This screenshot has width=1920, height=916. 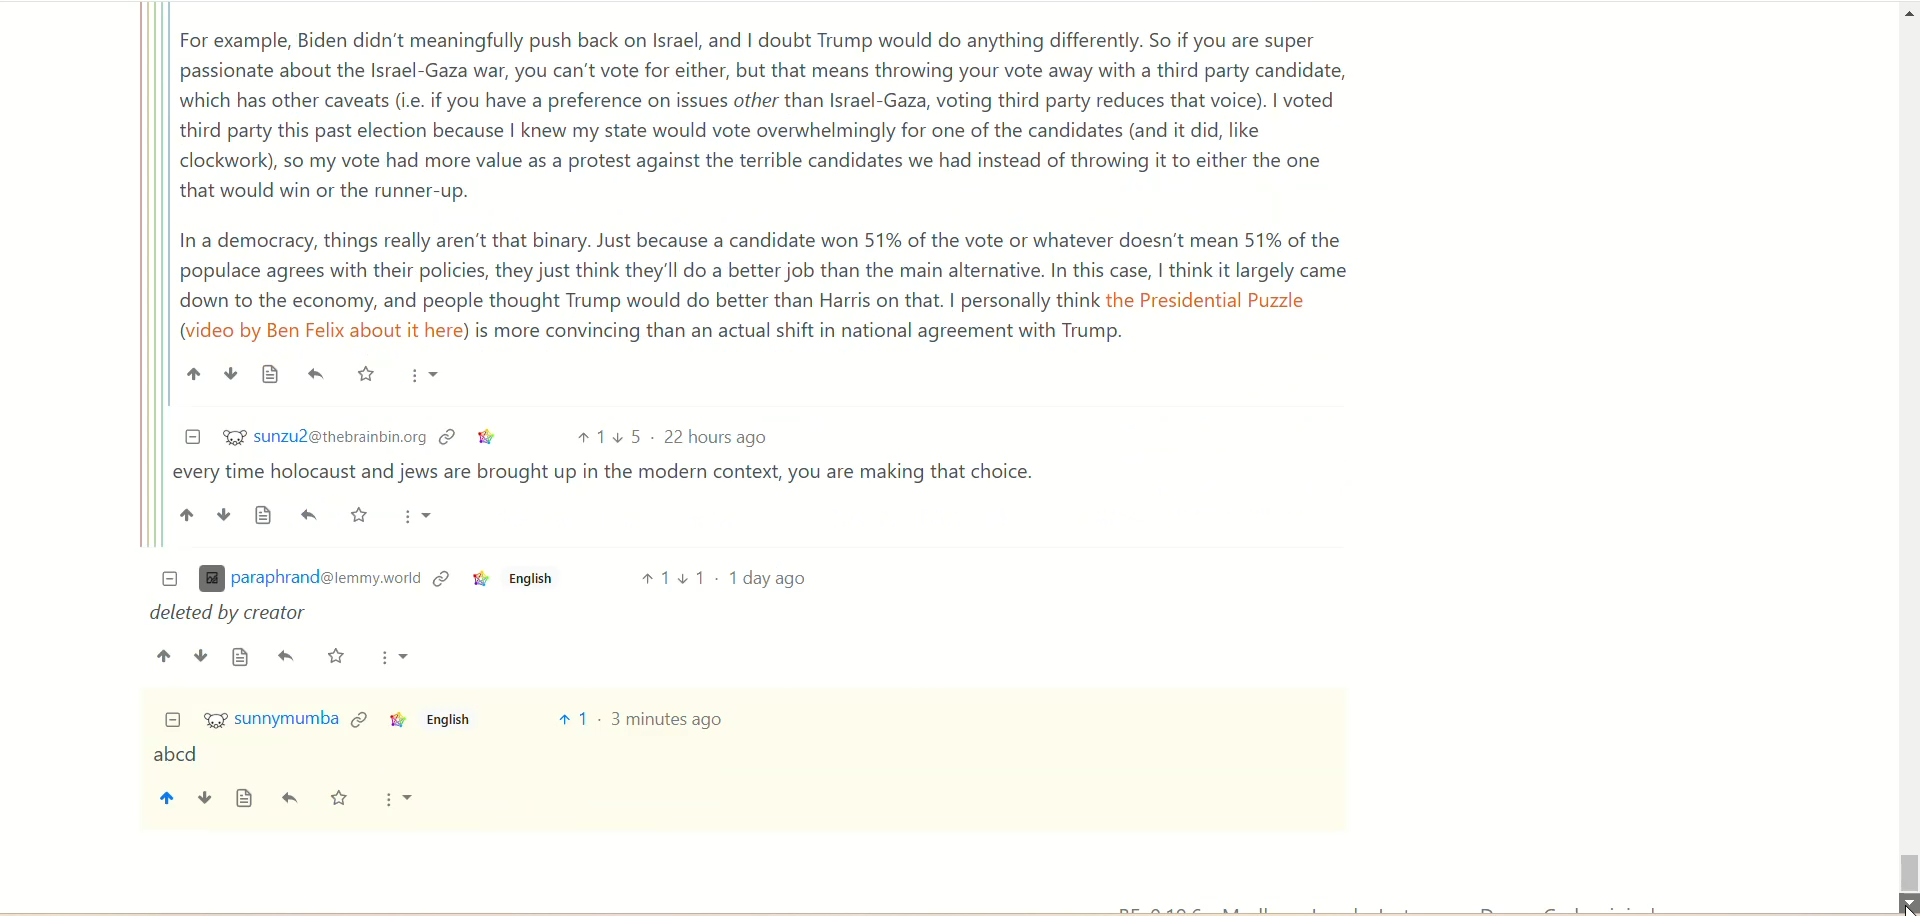 What do you see at coordinates (272, 721) in the screenshot?
I see `%¥ sunnymumba` at bounding box center [272, 721].